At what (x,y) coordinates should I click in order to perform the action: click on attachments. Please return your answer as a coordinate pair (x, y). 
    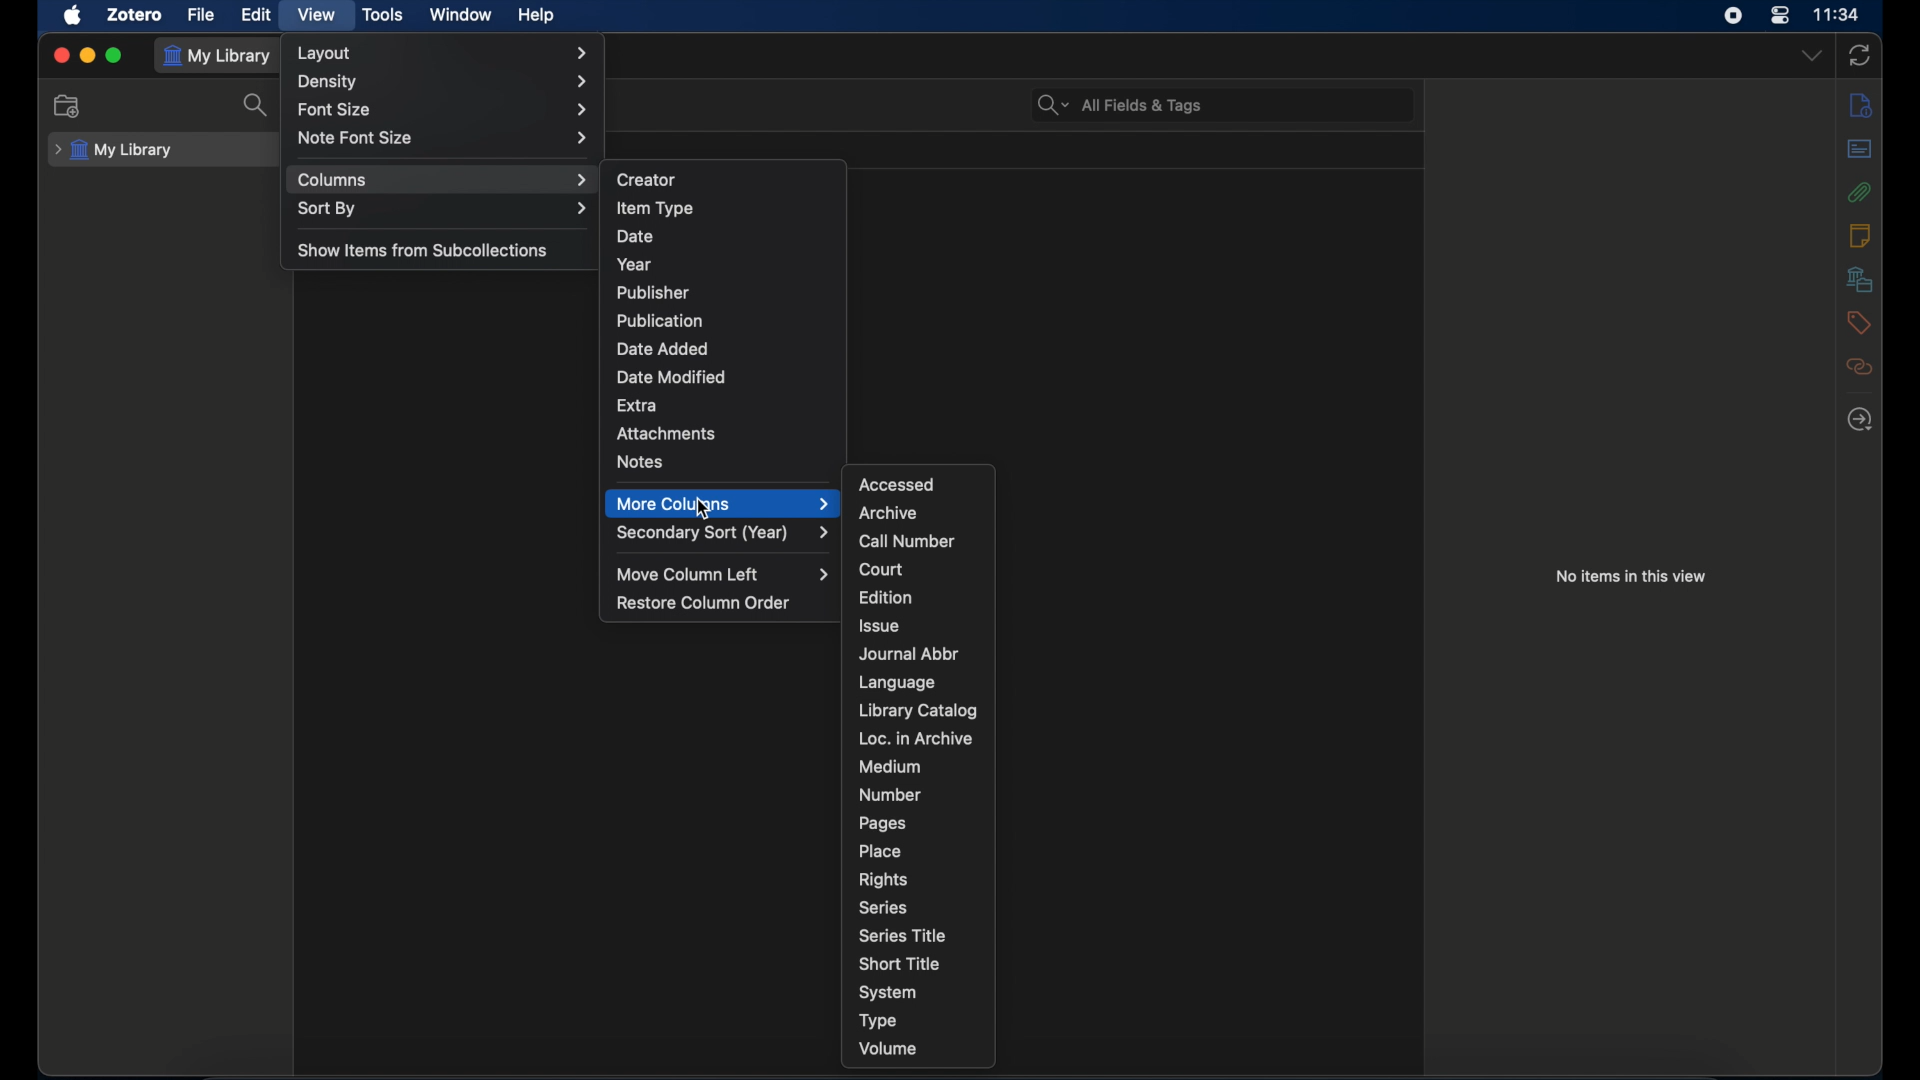
    Looking at the image, I should click on (1860, 192).